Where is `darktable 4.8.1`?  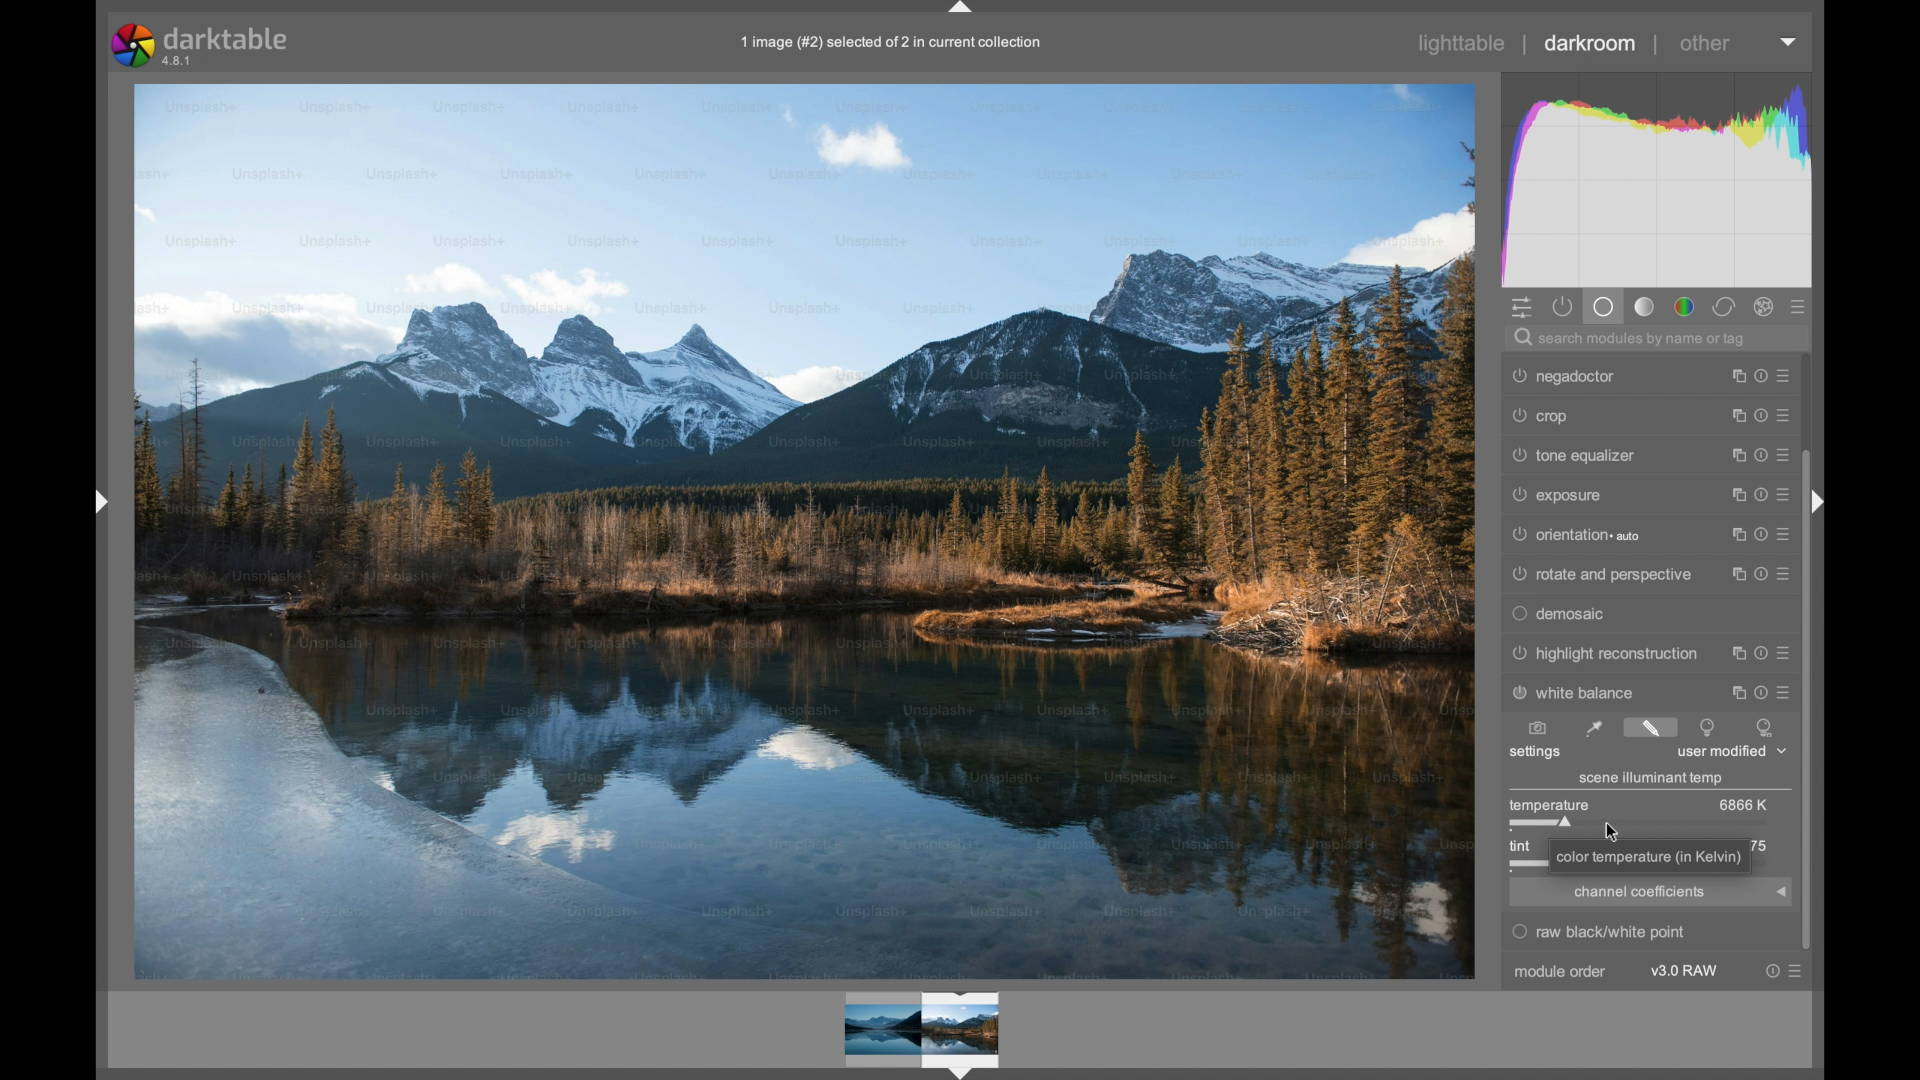
darktable 4.8.1 is located at coordinates (204, 45).